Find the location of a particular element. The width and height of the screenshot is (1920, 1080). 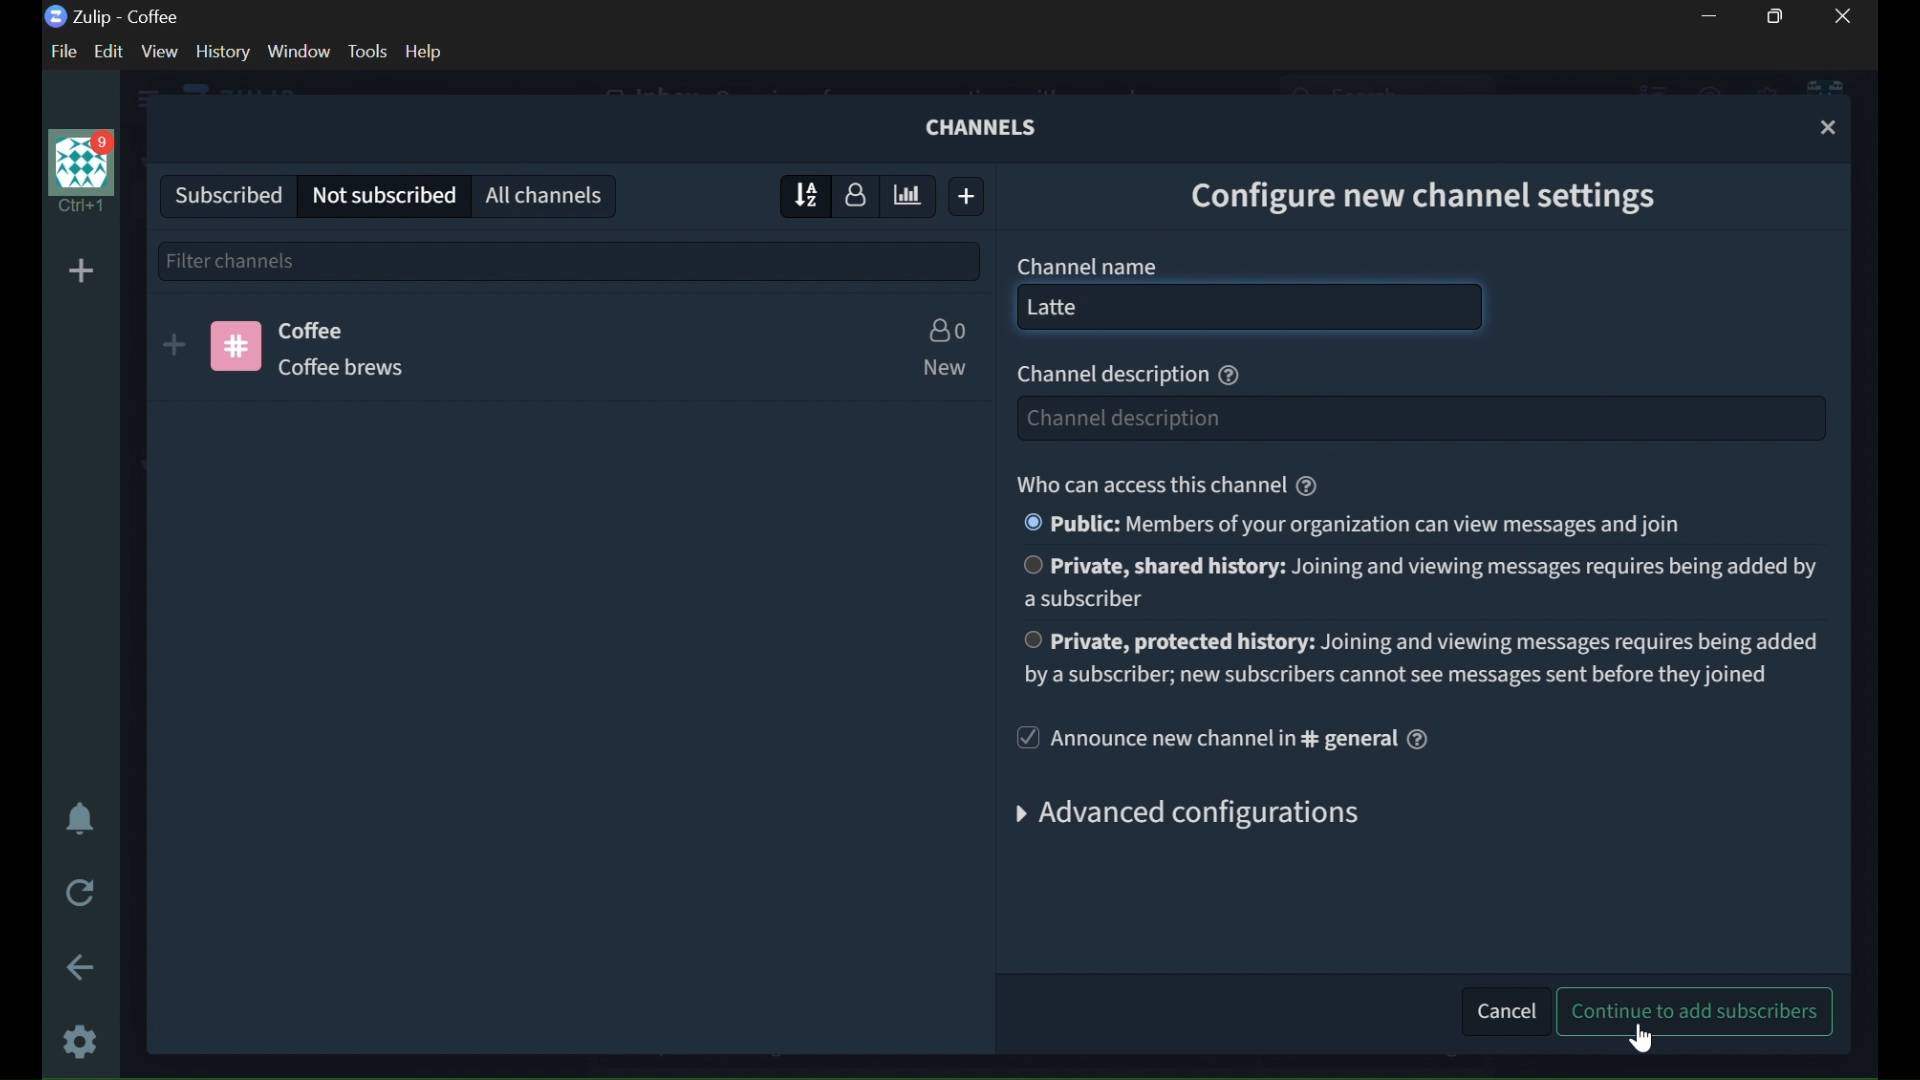

SUBSCRIBED is located at coordinates (222, 192).